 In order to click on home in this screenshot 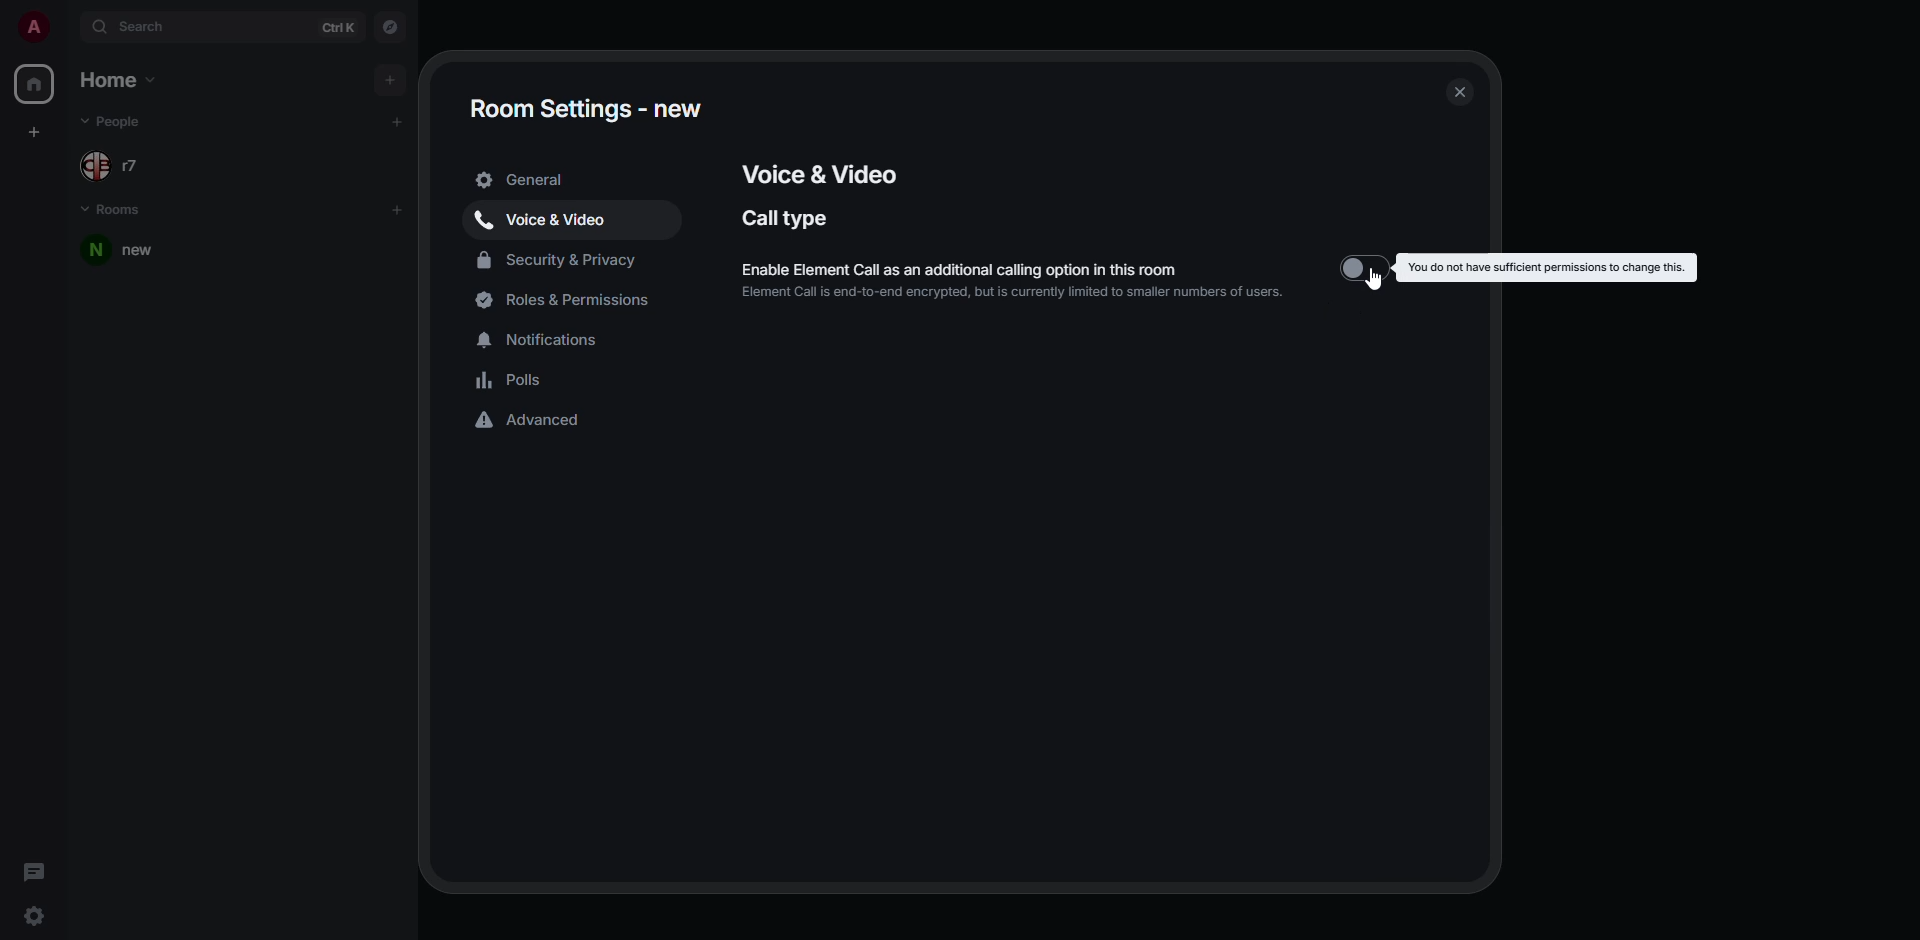, I will do `click(121, 81)`.